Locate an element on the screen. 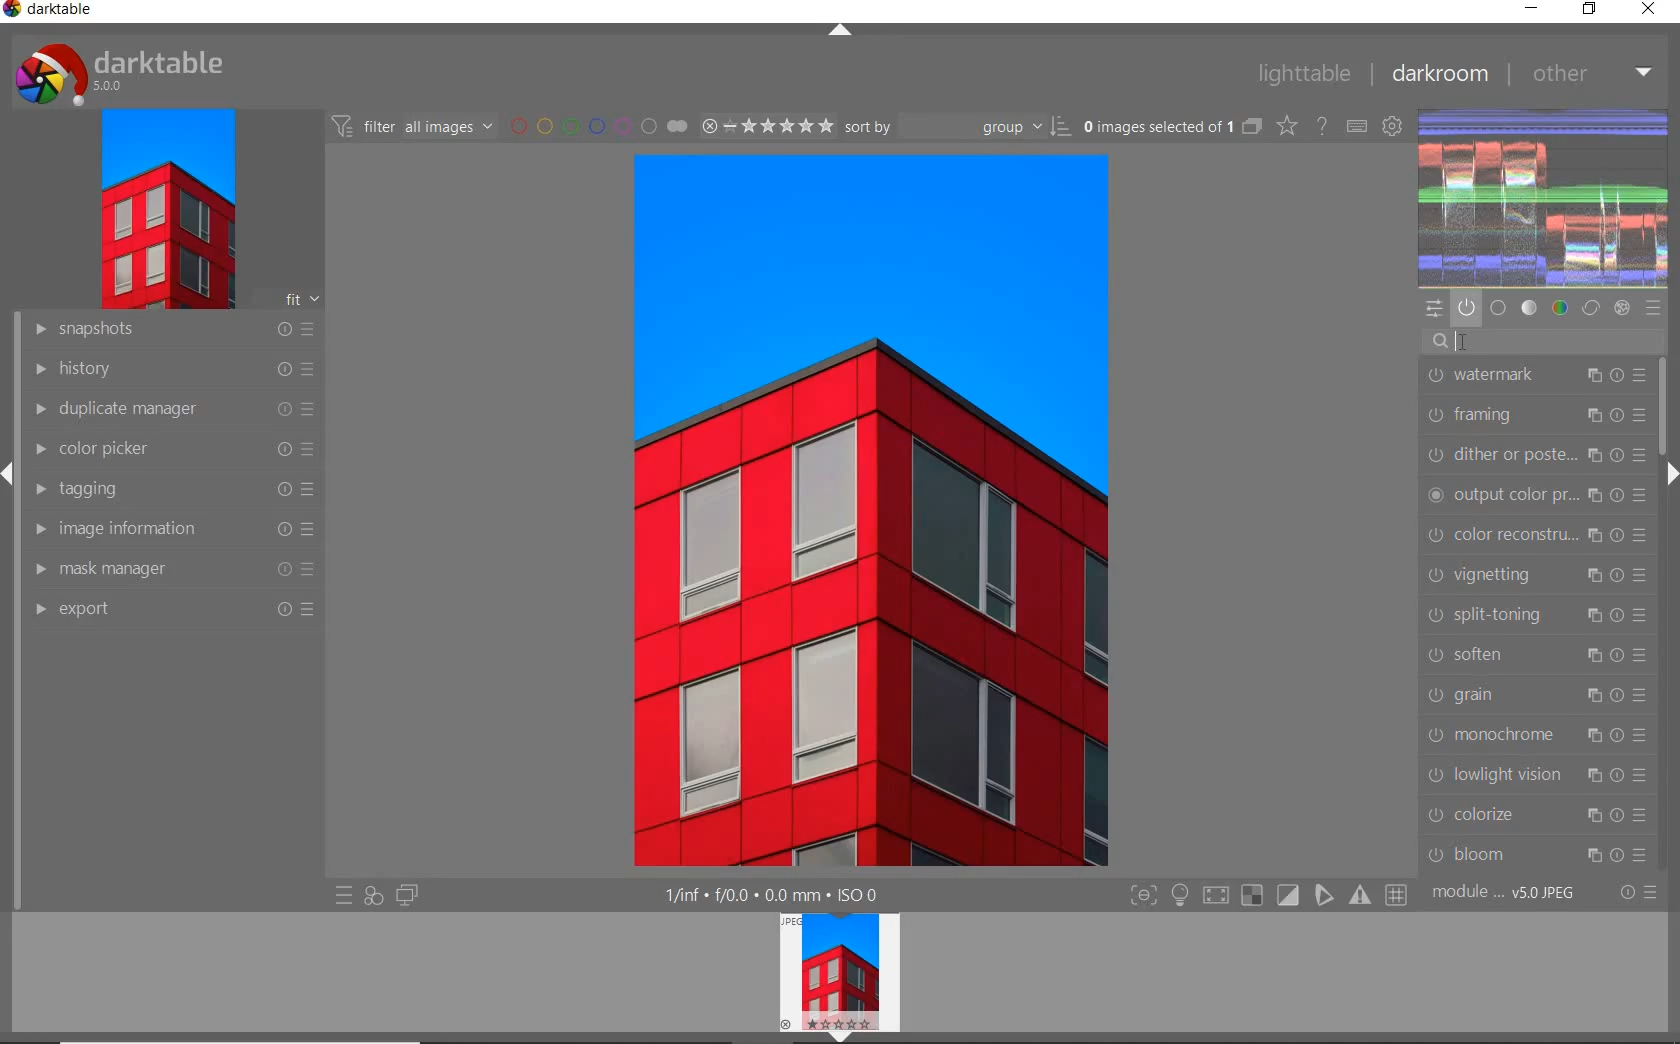  image information is located at coordinates (171, 530).